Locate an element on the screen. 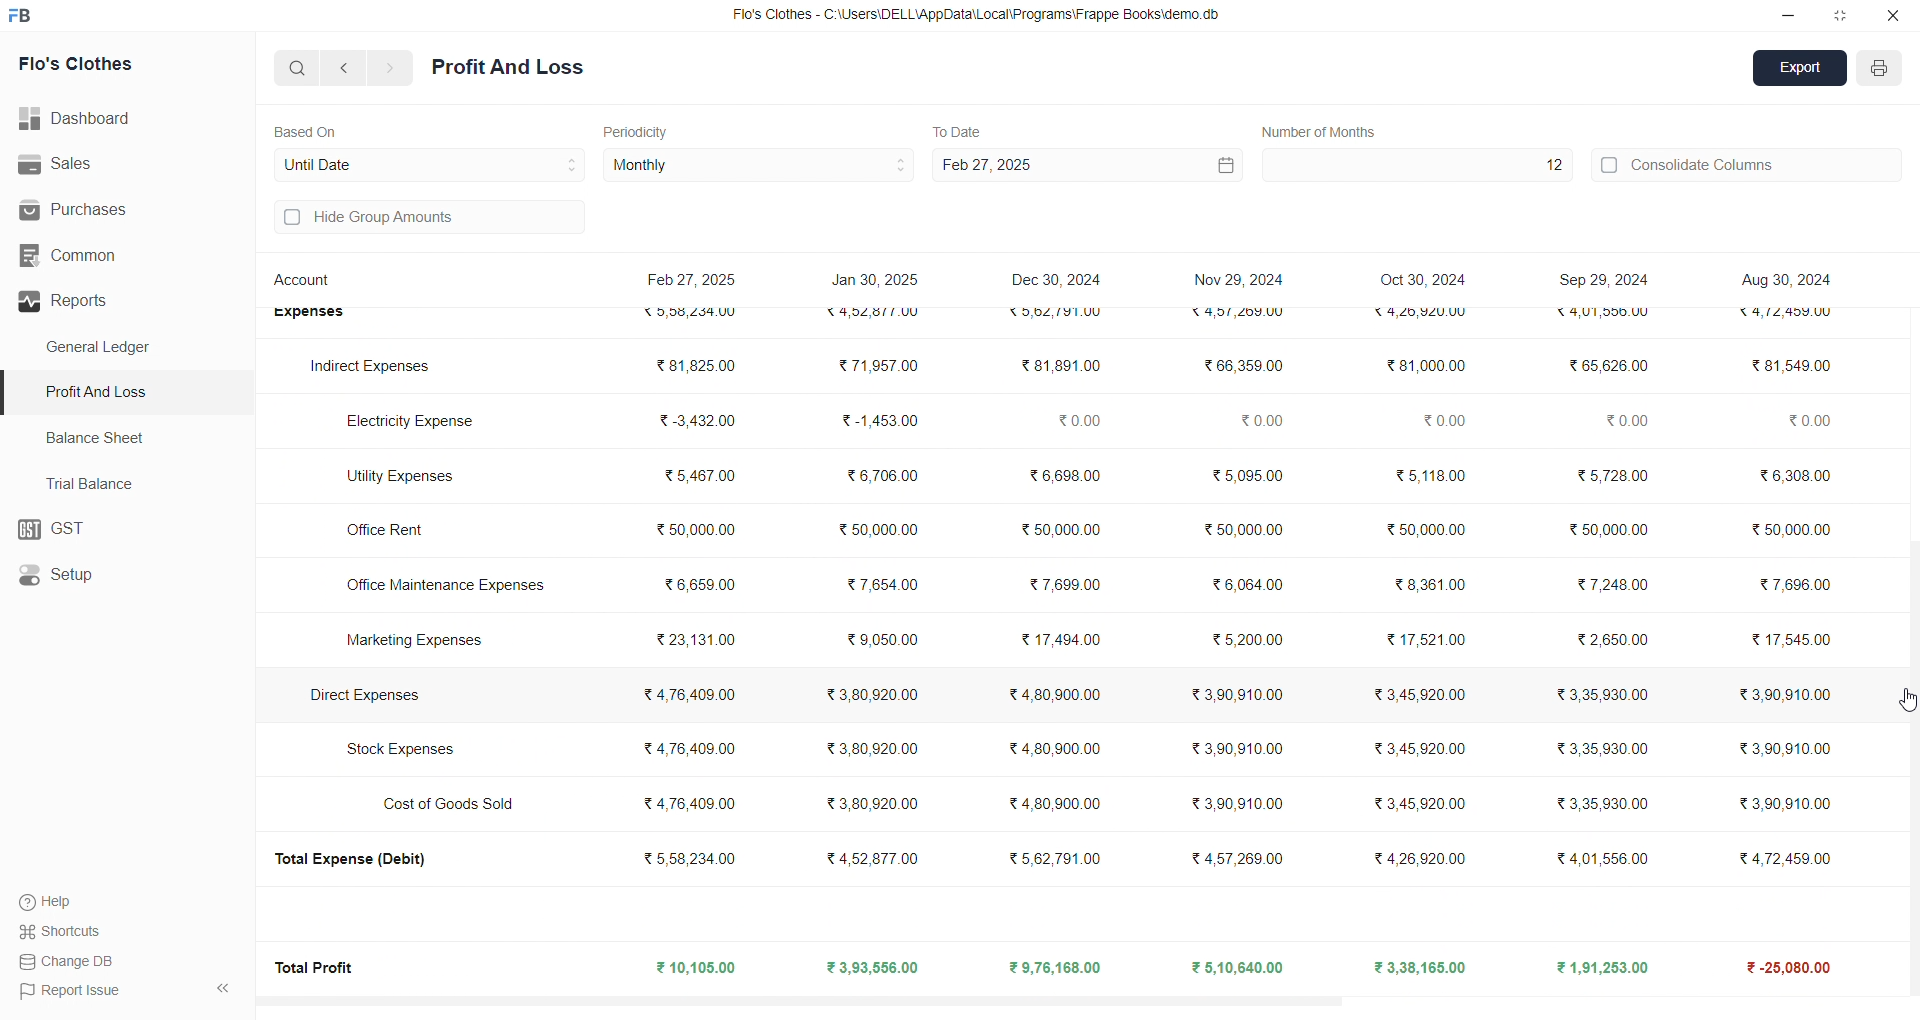 The width and height of the screenshot is (1920, 1020). Office Rent is located at coordinates (394, 532).